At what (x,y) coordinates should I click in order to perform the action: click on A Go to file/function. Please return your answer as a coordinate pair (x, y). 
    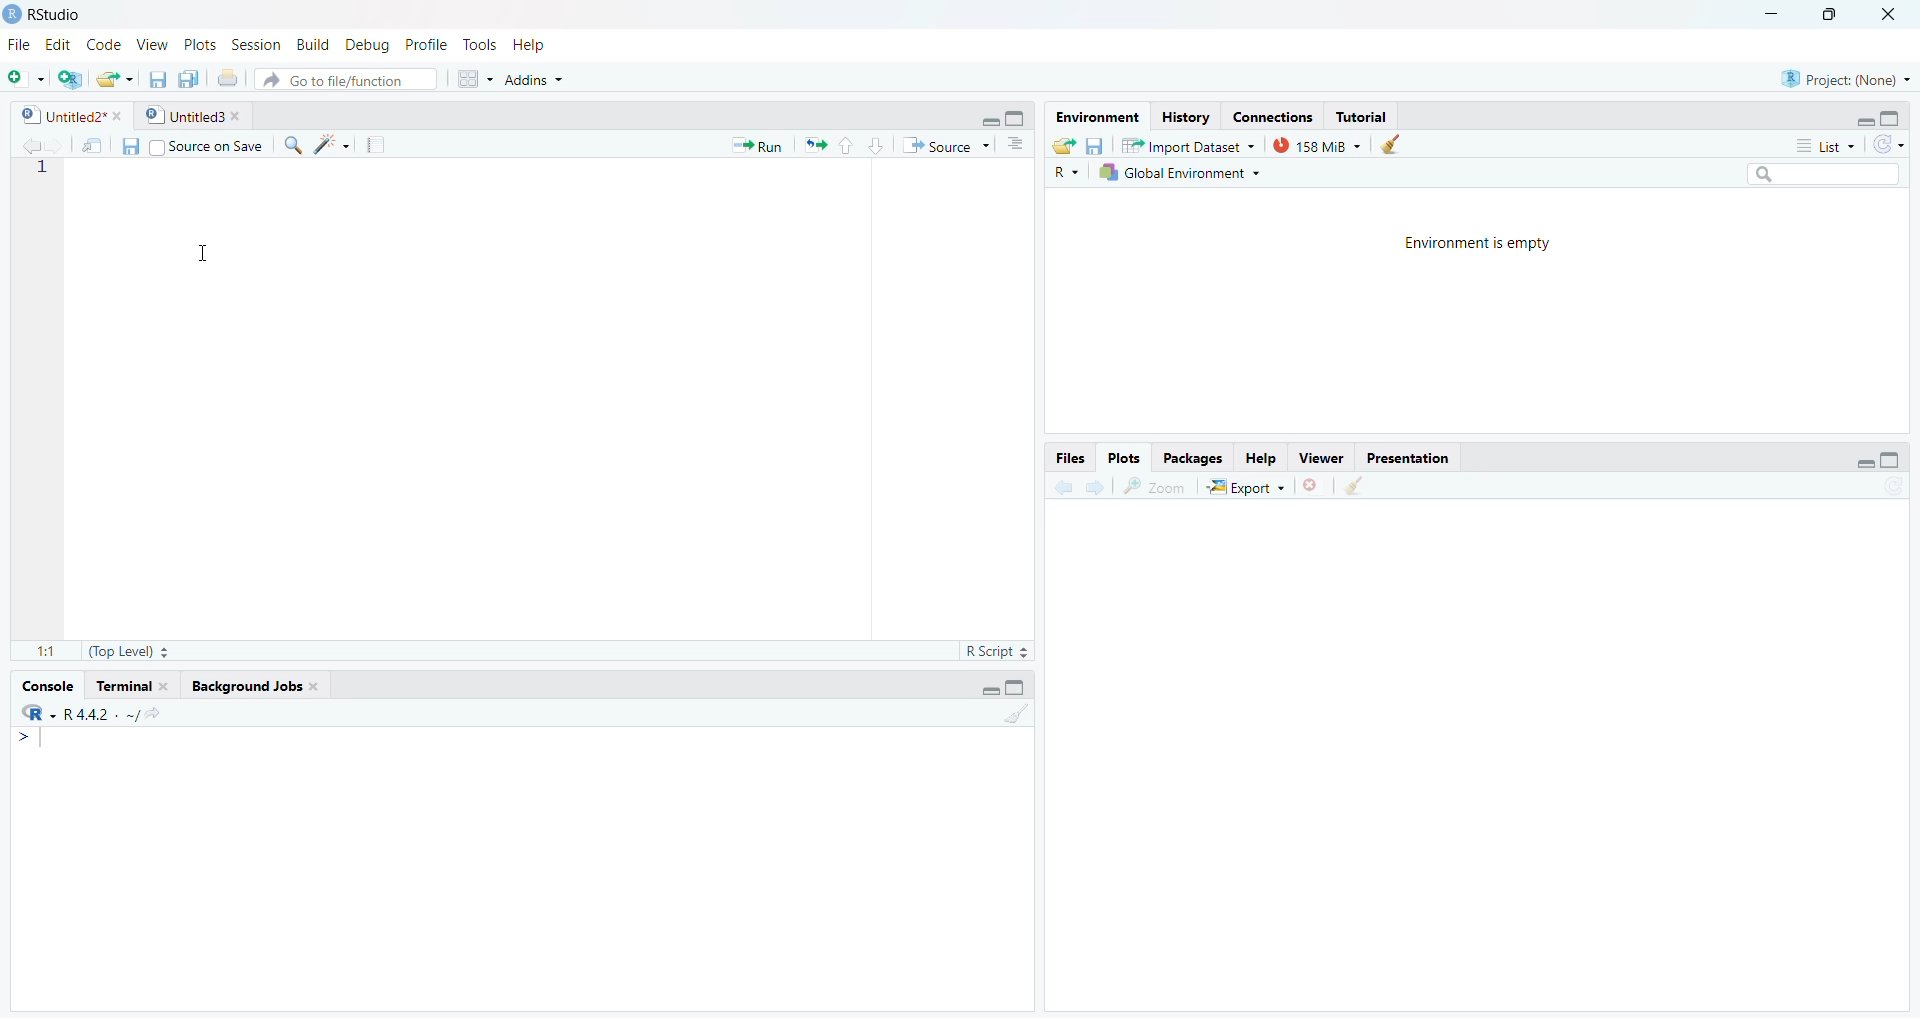
    Looking at the image, I should click on (345, 79).